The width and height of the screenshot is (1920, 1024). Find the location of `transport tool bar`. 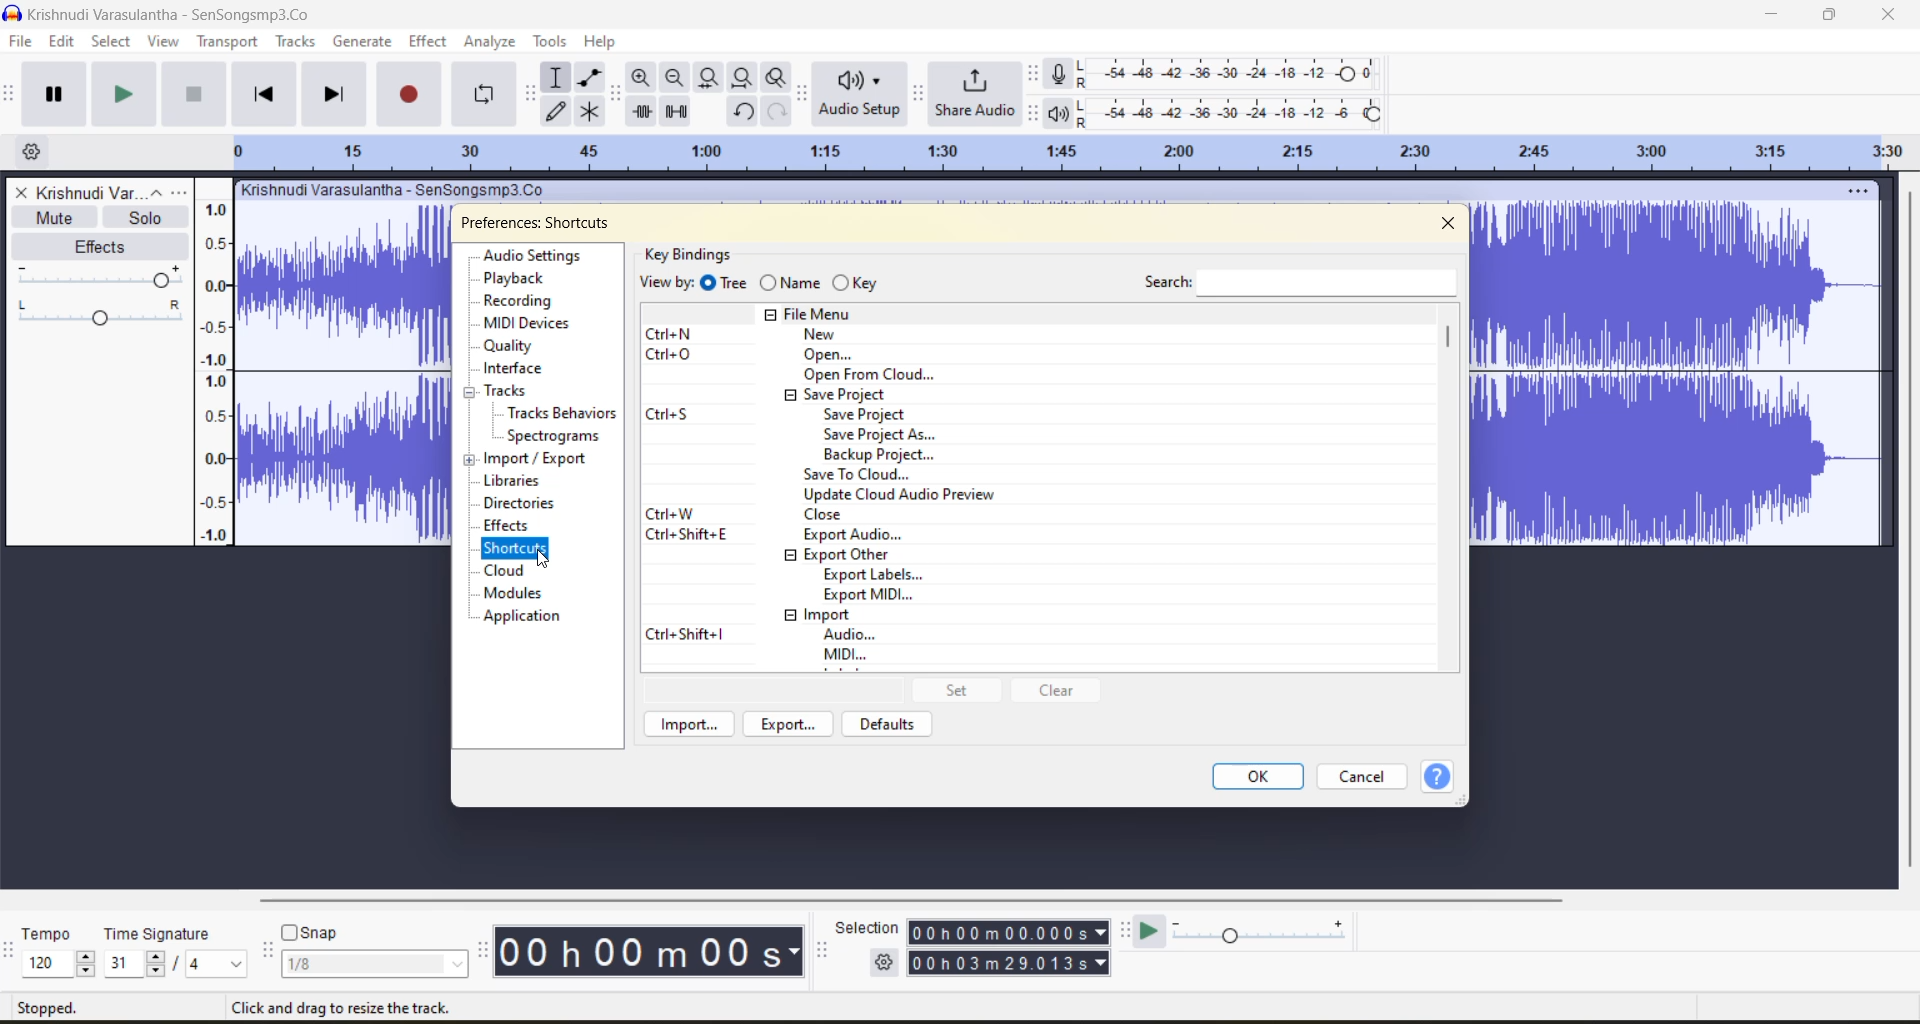

transport tool bar is located at coordinates (13, 95).